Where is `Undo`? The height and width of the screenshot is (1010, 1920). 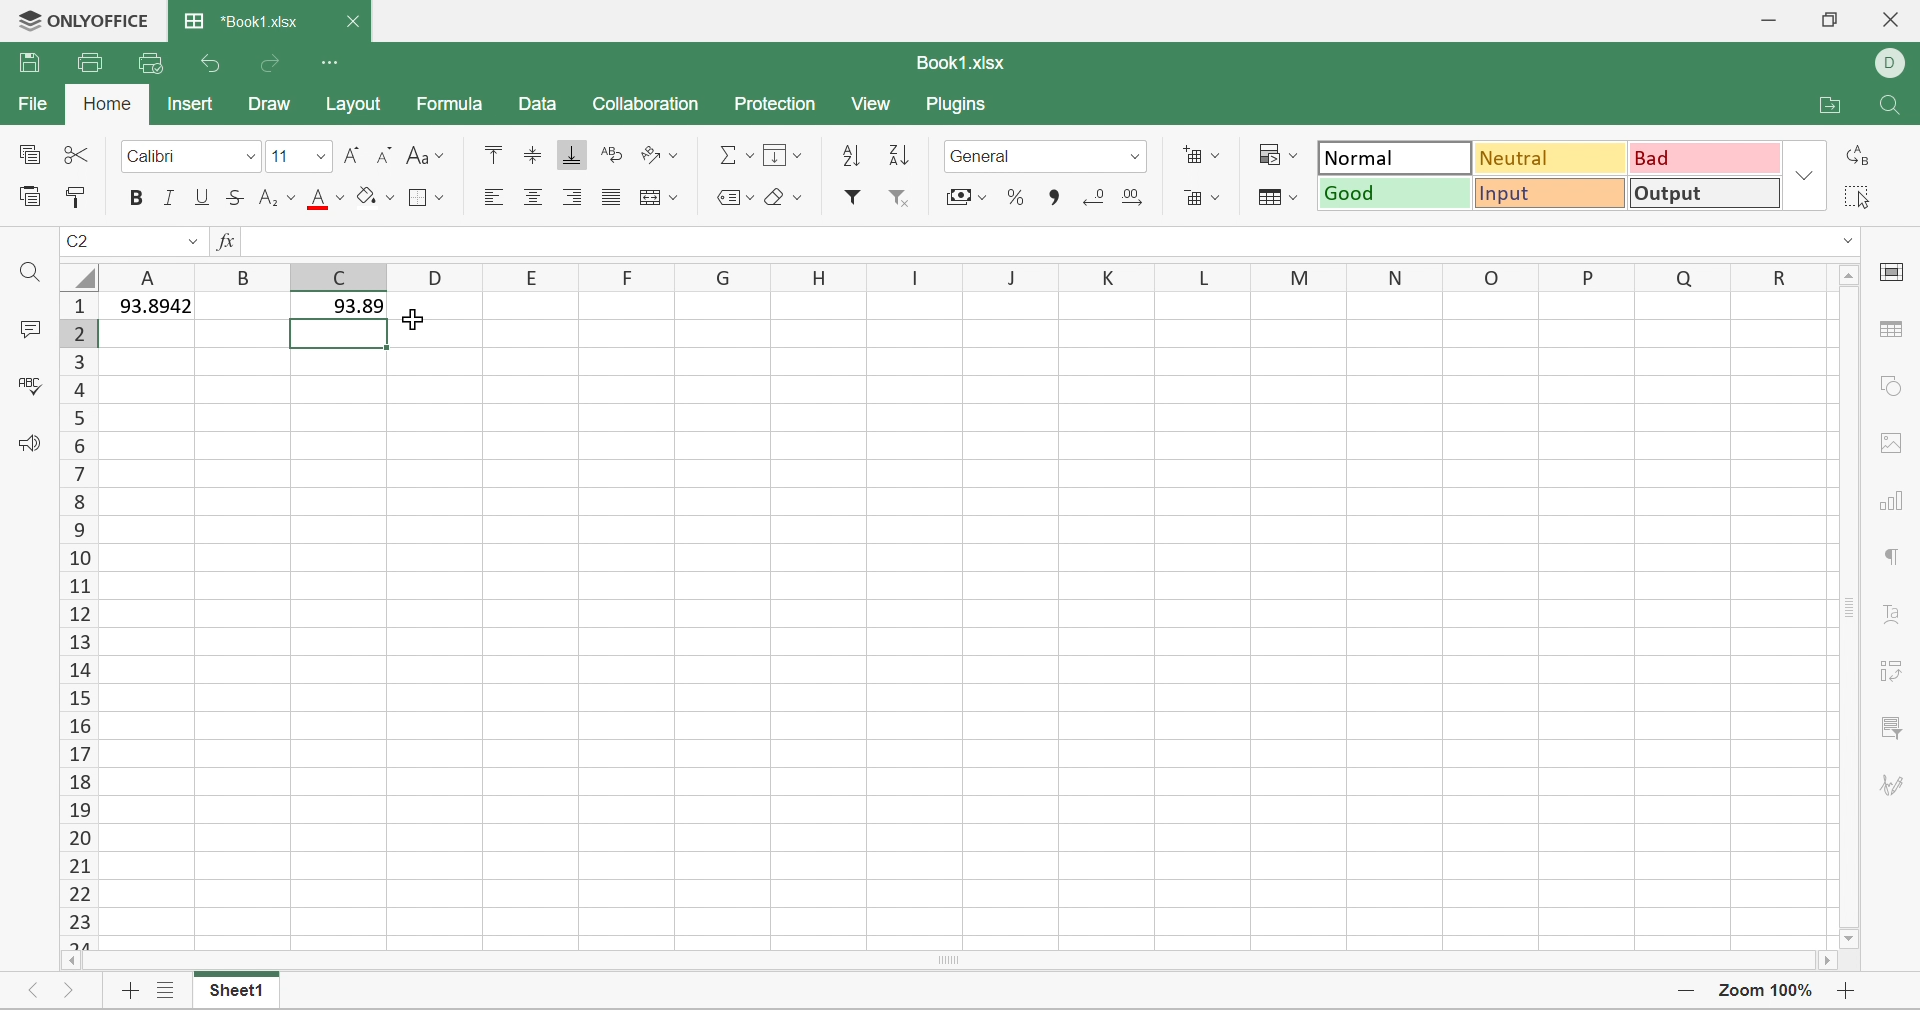
Undo is located at coordinates (213, 62).